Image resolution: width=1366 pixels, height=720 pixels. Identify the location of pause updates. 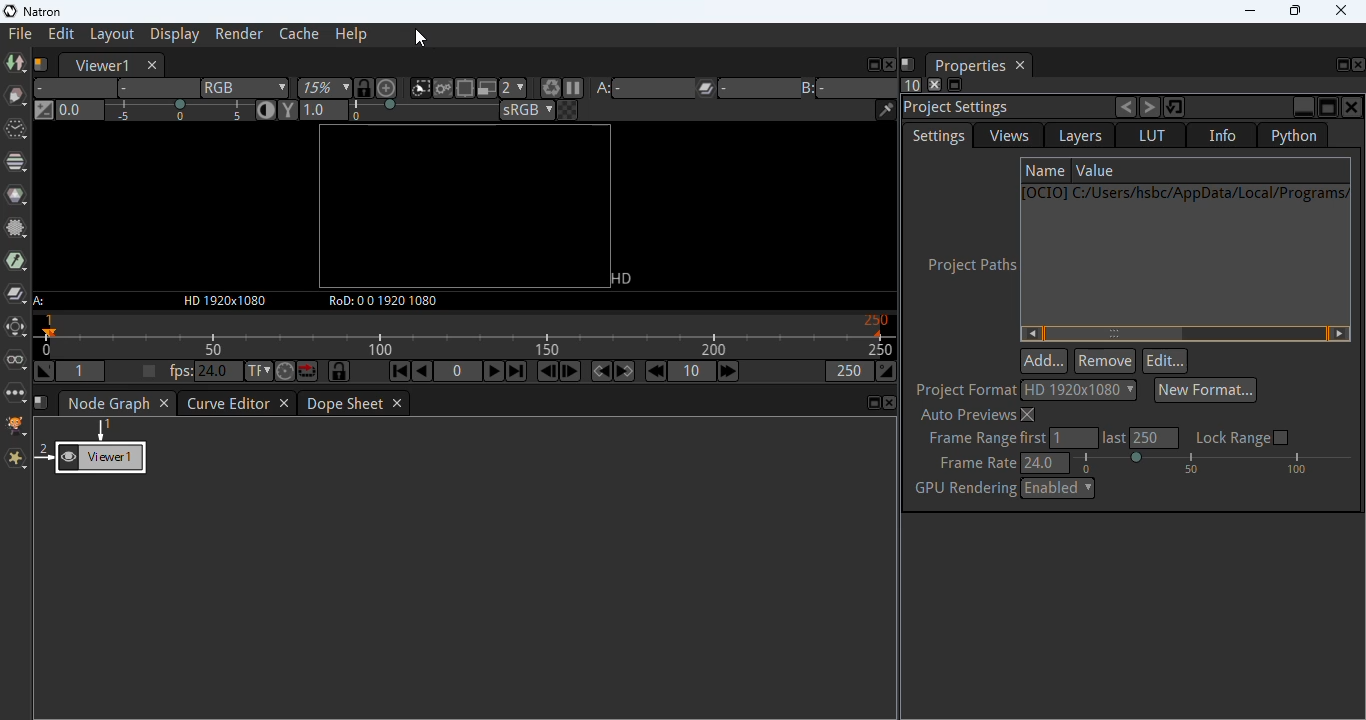
(573, 86).